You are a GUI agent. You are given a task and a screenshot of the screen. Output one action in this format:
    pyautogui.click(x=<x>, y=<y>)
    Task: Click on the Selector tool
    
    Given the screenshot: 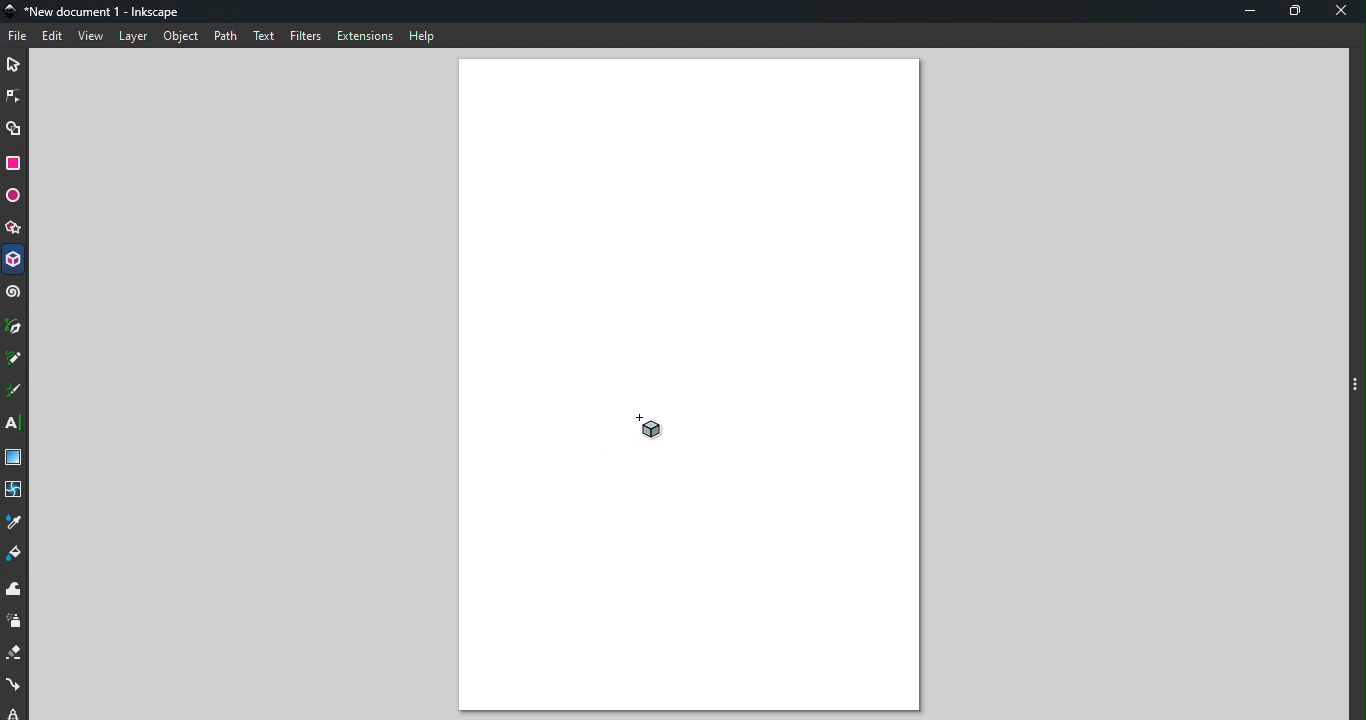 What is the action you would take?
    pyautogui.click(x=16, y=64)
    